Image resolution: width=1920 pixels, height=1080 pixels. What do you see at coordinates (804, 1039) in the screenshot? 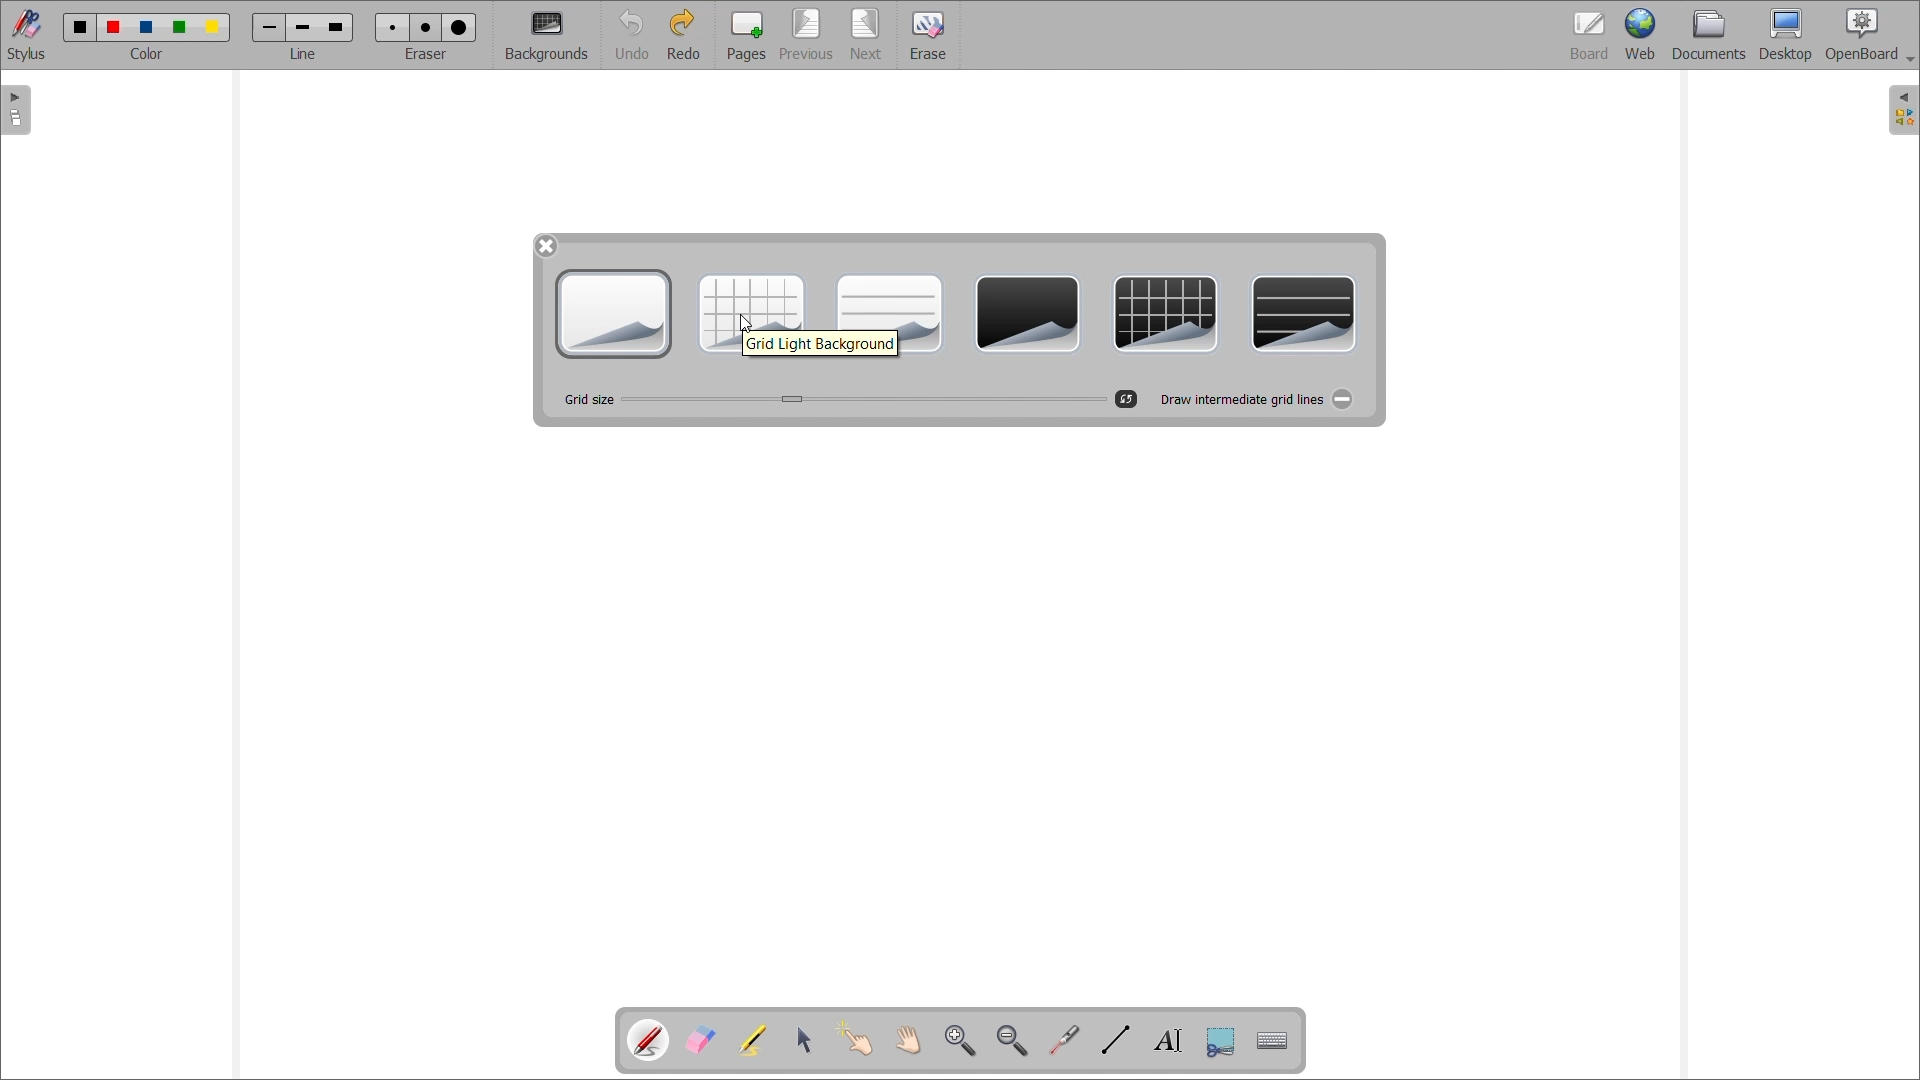
I see `Select and modify objects` at bounding box center [804, 1039].